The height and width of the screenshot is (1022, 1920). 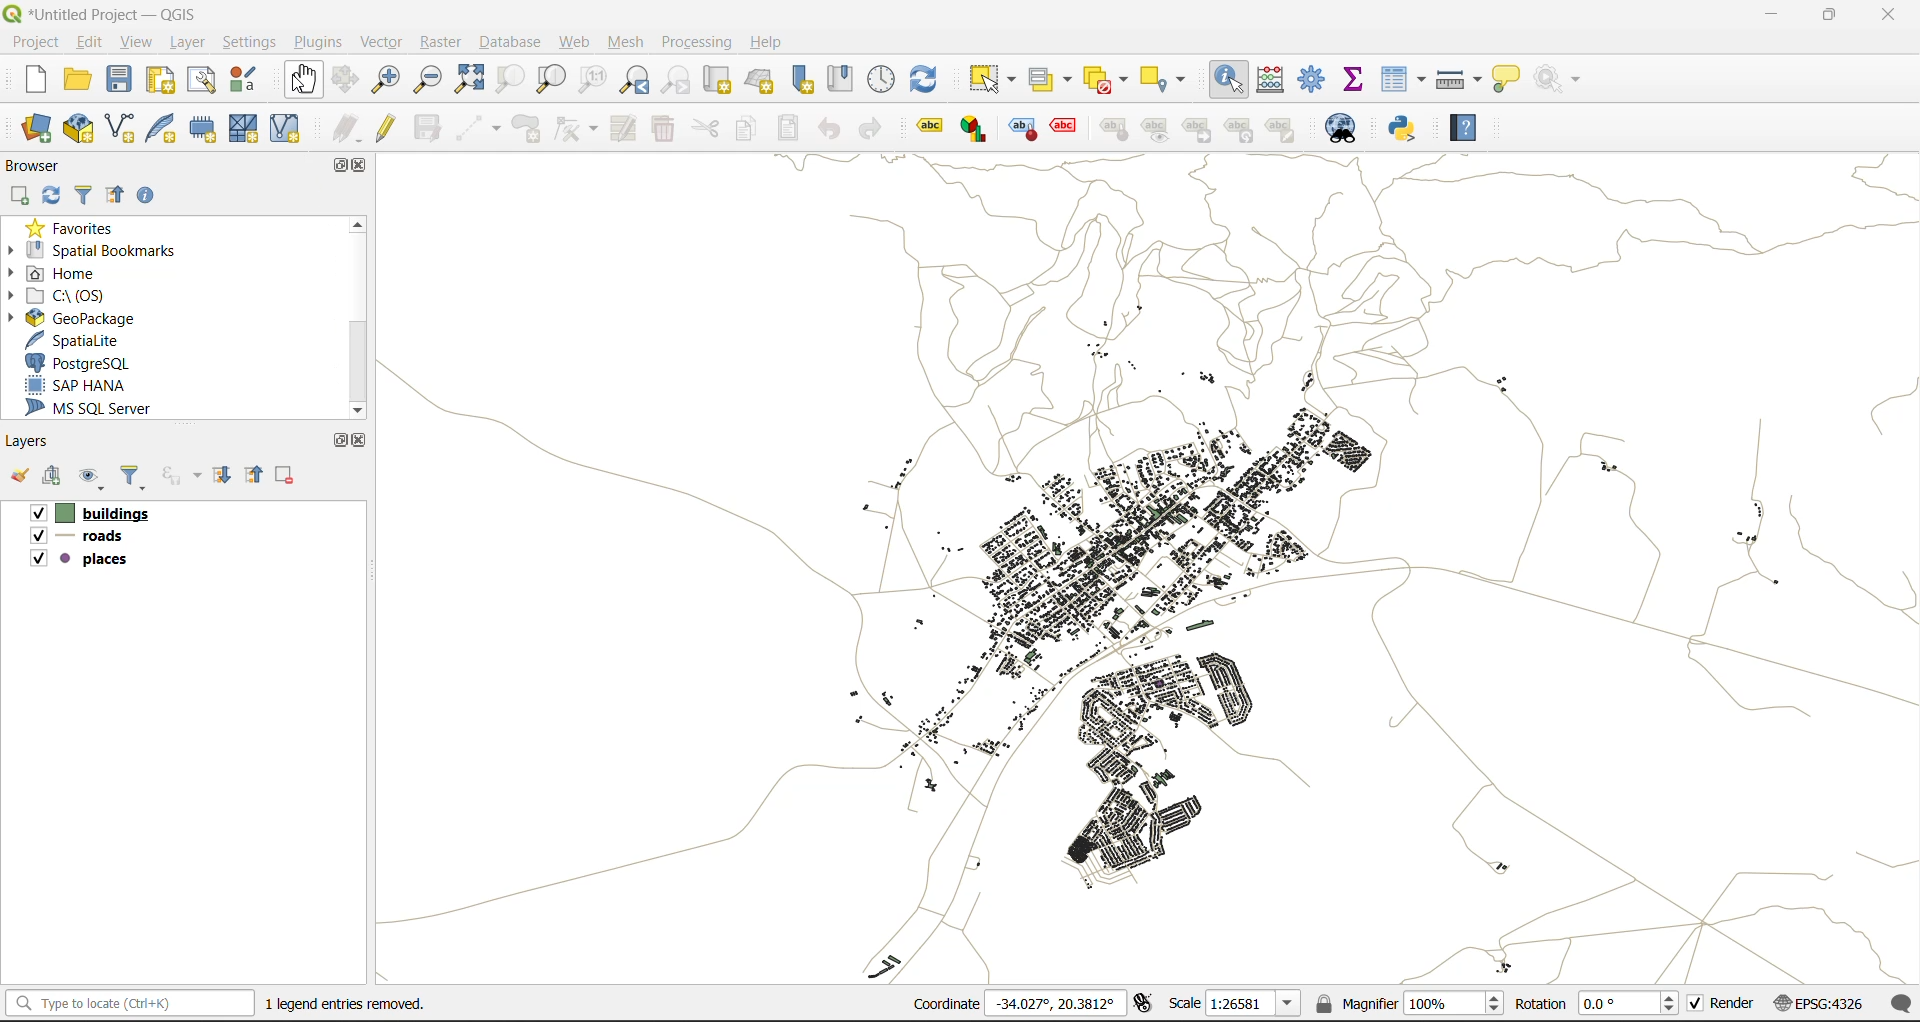 I want to click on render, so click(x=1723, y=1005).